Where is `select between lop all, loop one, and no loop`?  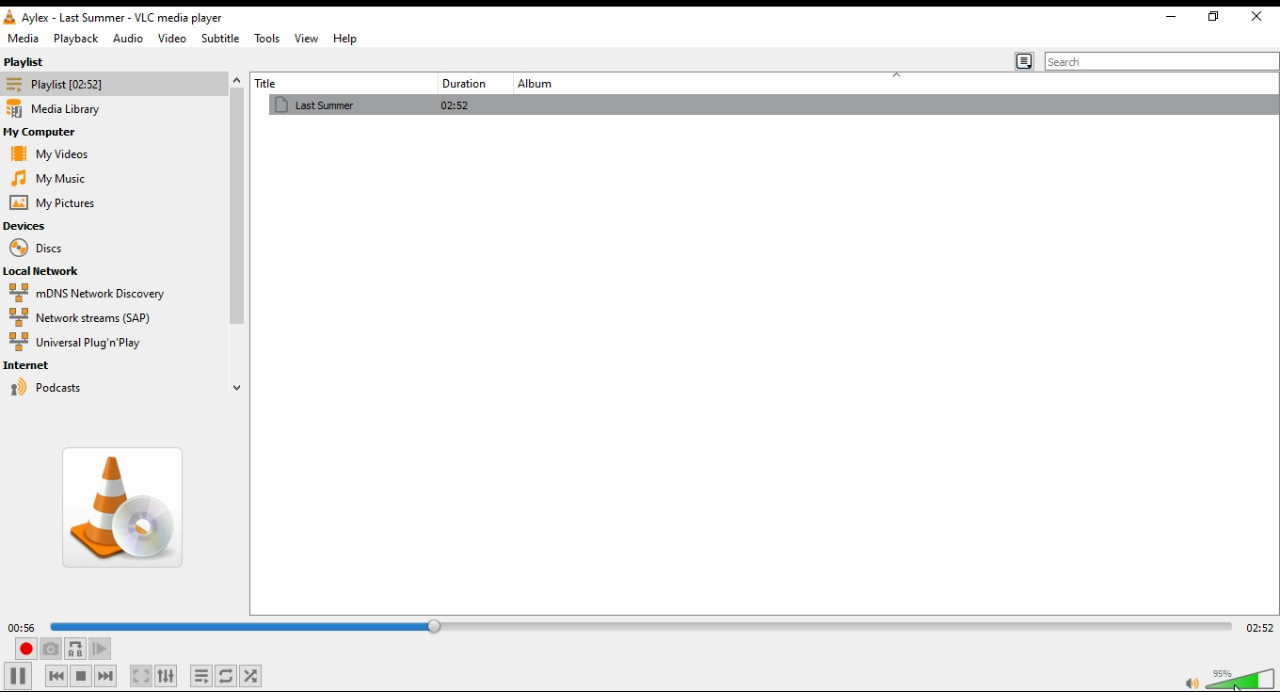
select between lop all, loop one, and no loop is located at coordinates (228, 676).